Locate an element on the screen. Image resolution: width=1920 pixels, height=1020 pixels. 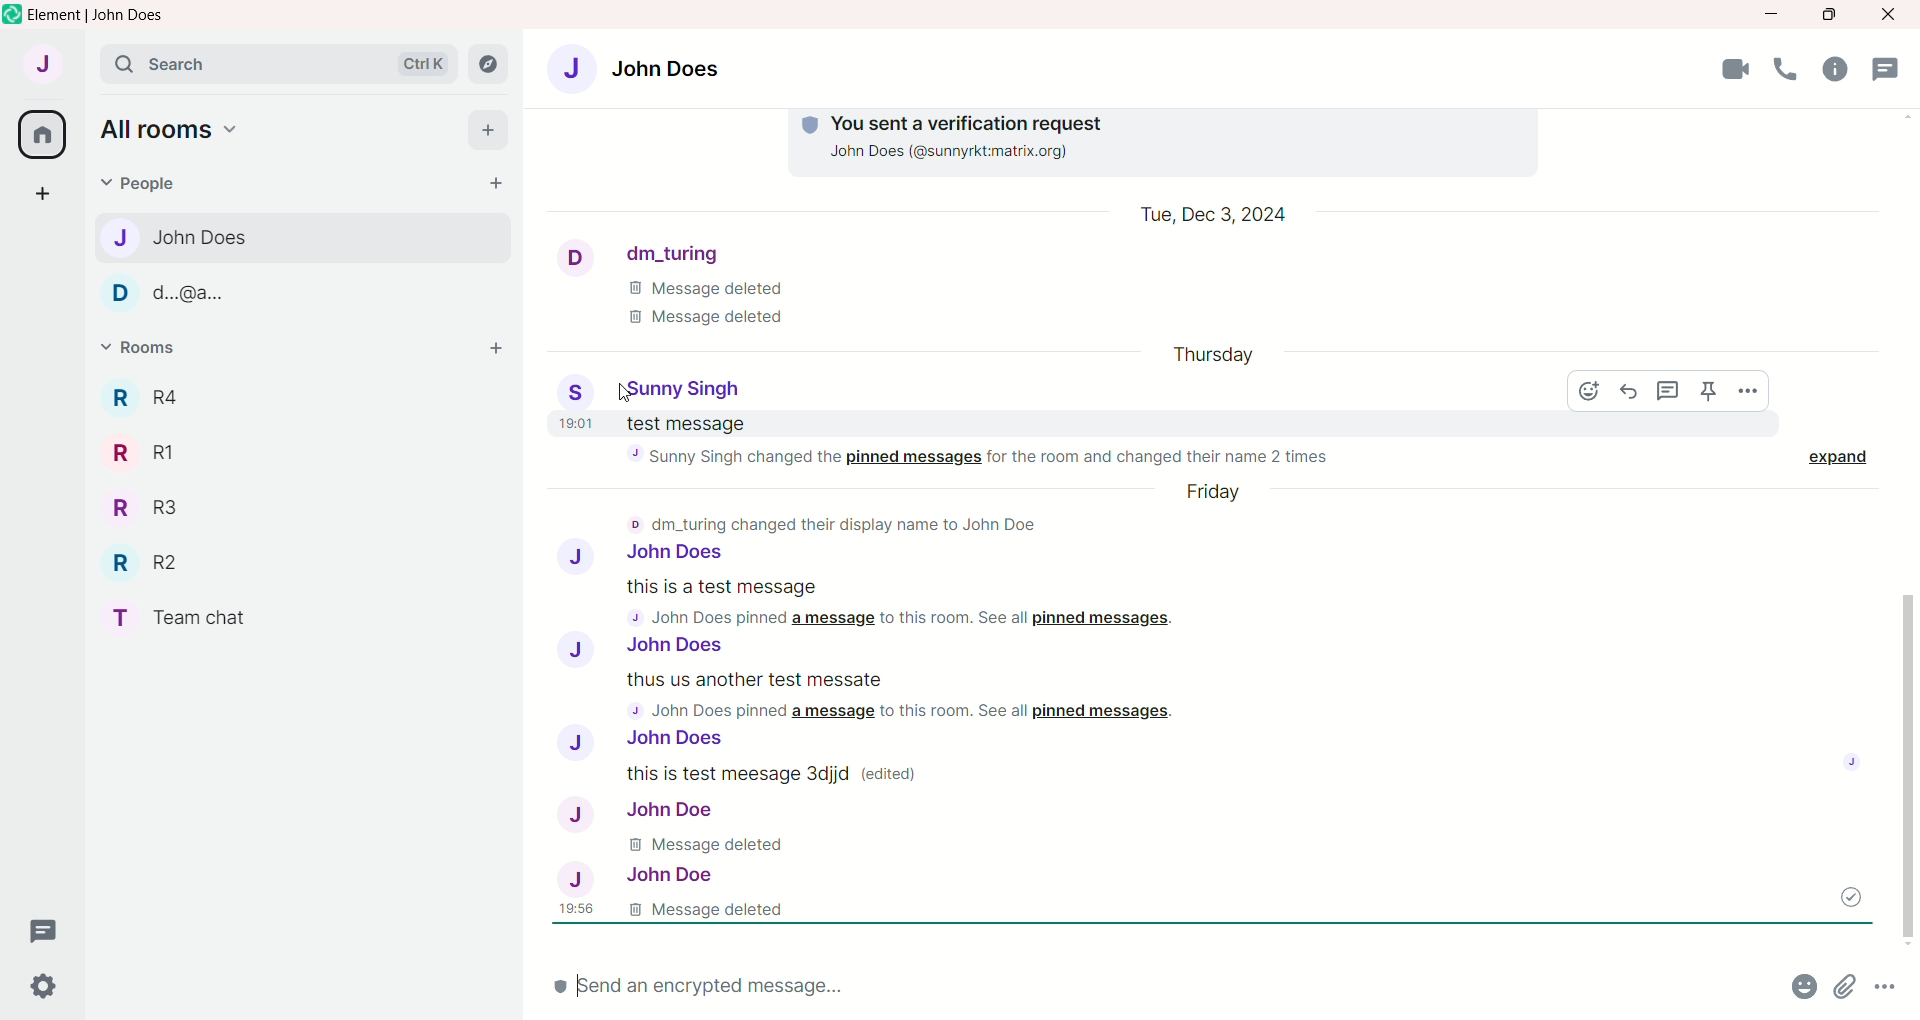
day is located at coordinates (1217, 489).